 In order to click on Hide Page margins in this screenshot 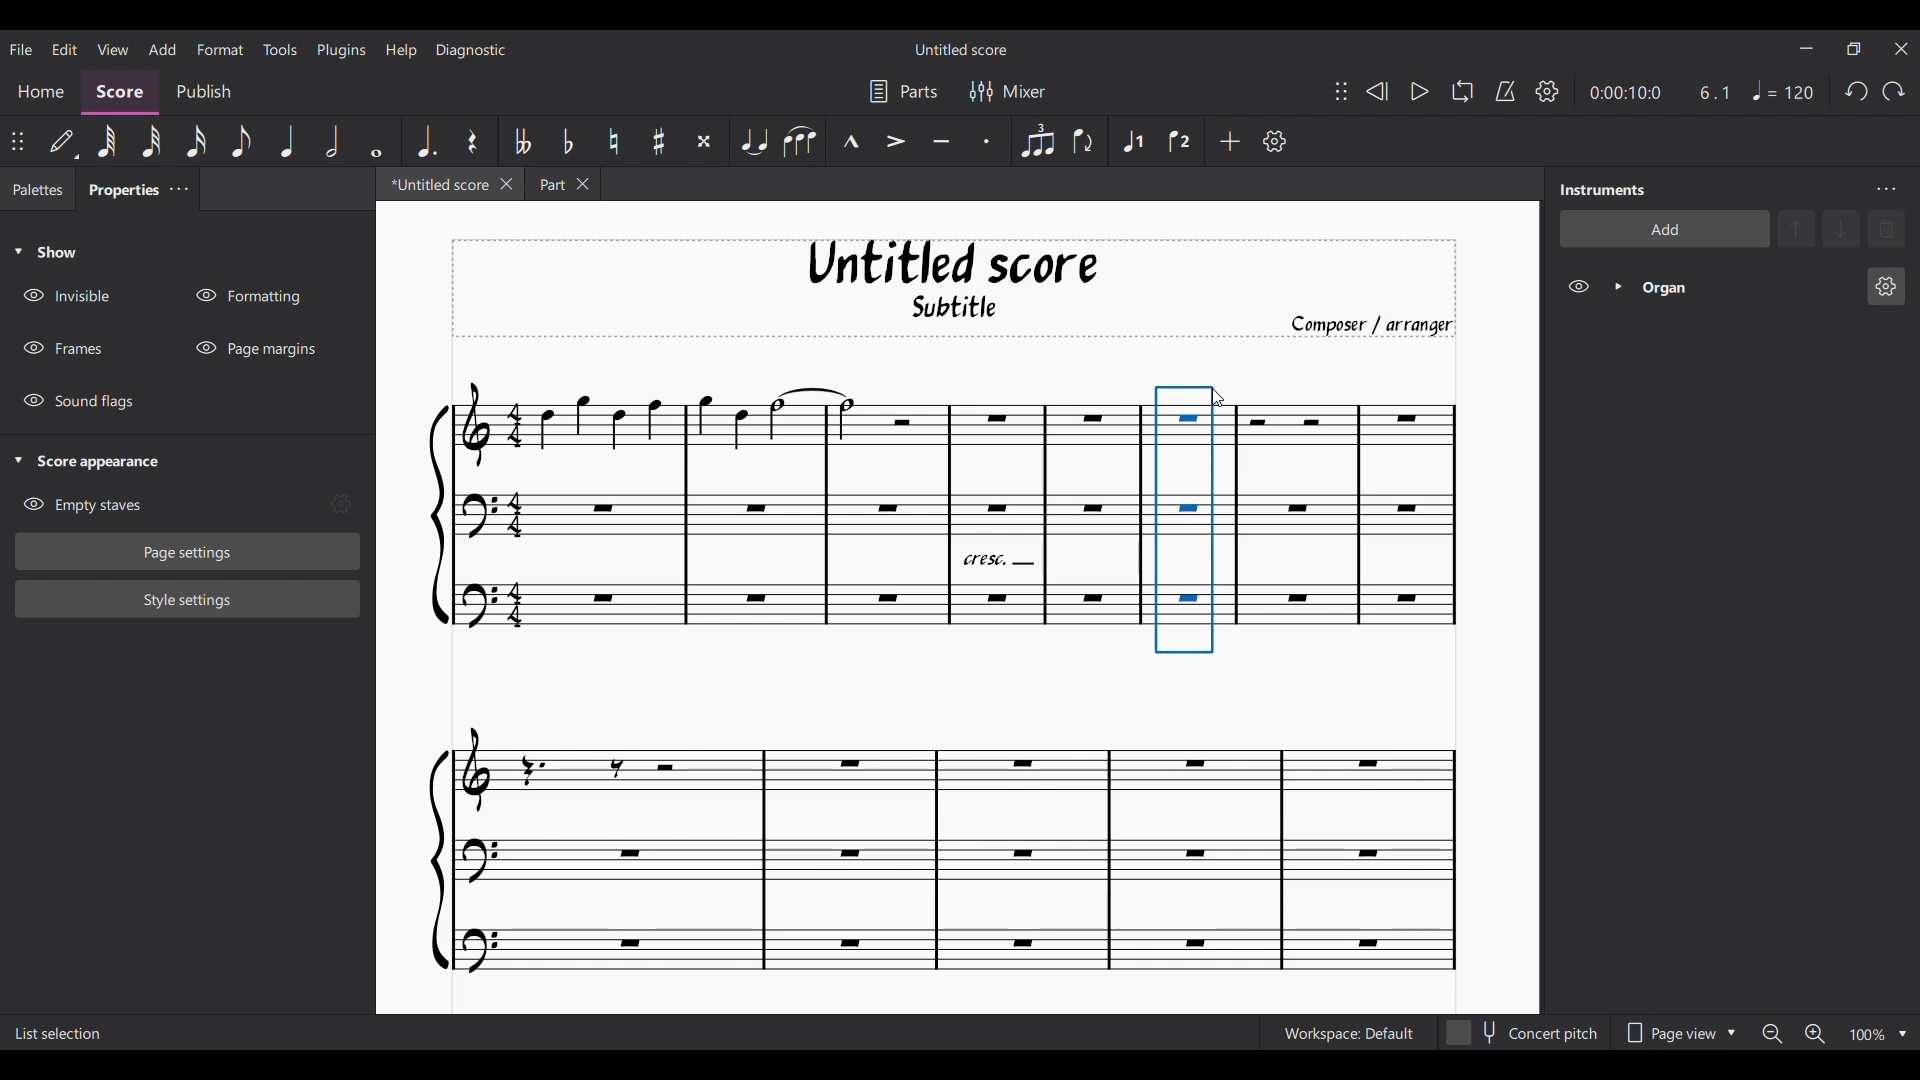, I will do `click(255, 348)`.